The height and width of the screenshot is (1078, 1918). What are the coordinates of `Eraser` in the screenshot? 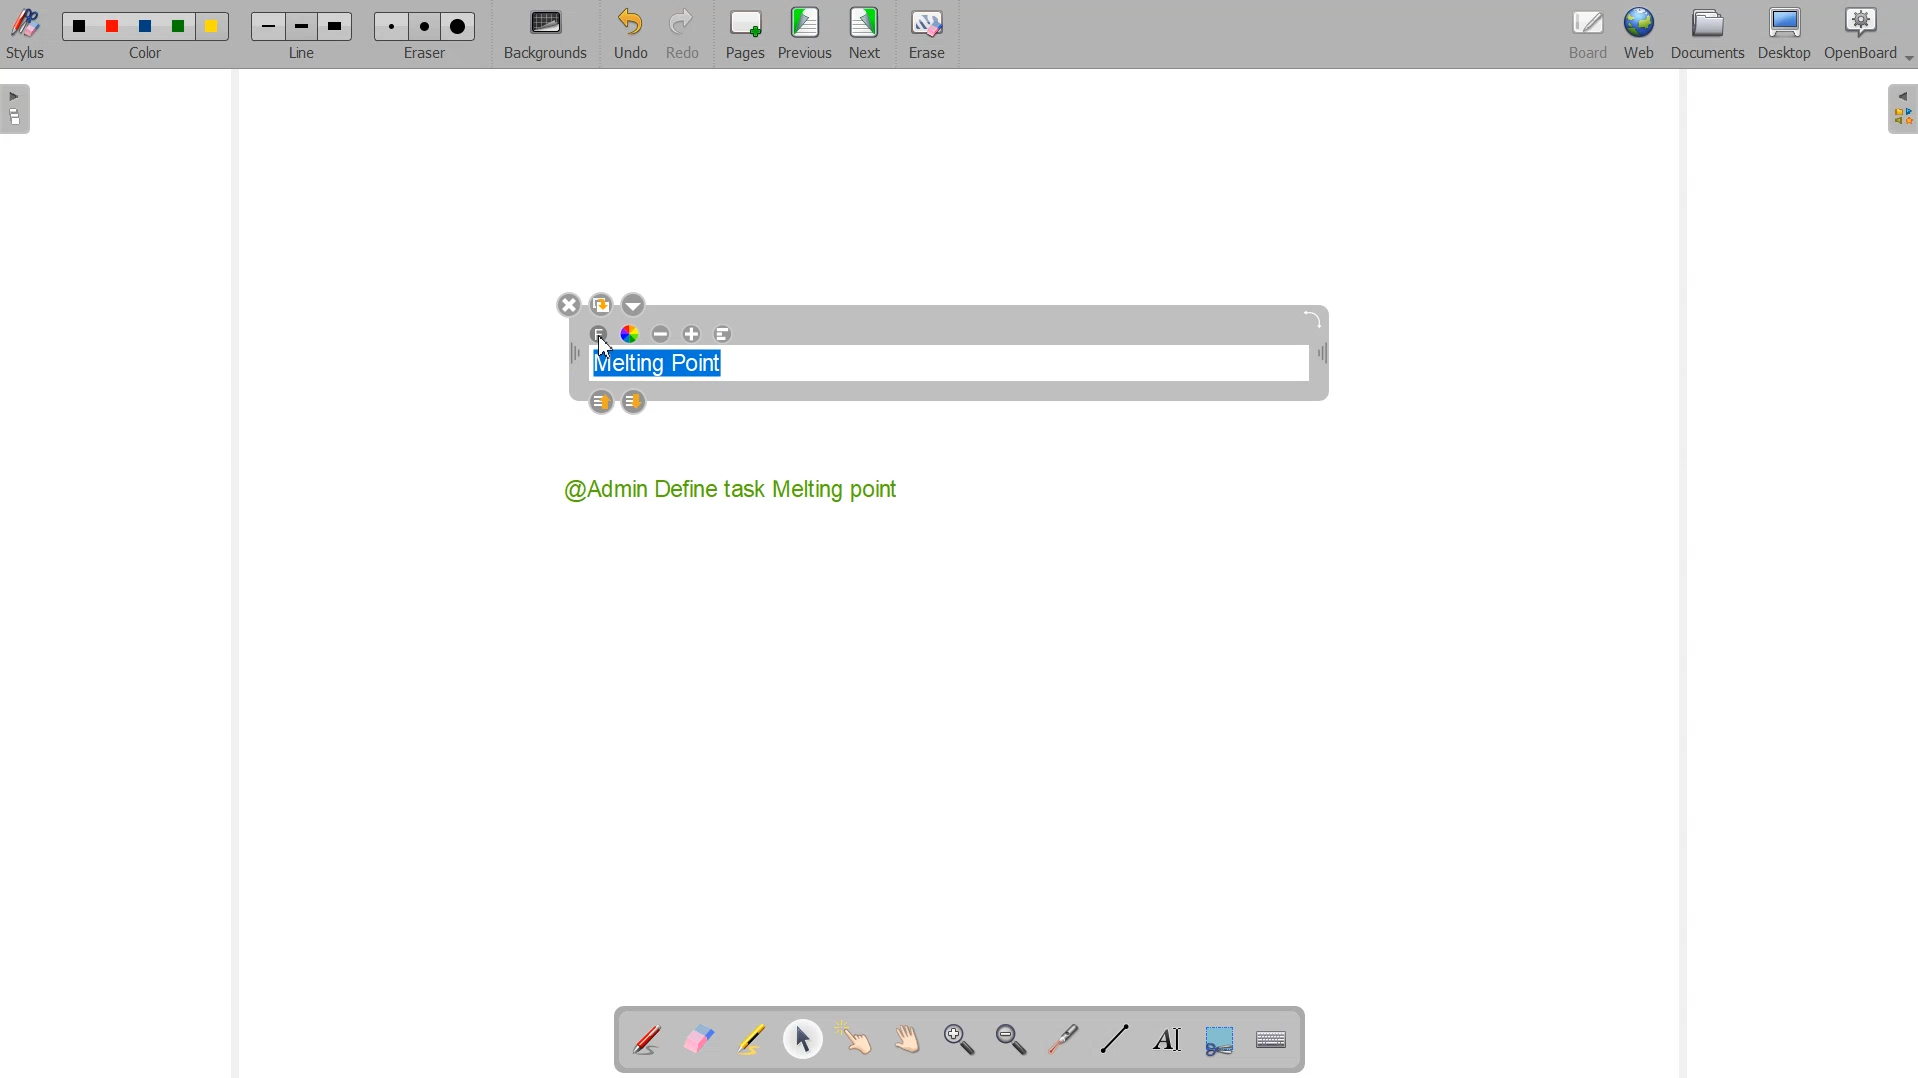 It's located at (421, 34).